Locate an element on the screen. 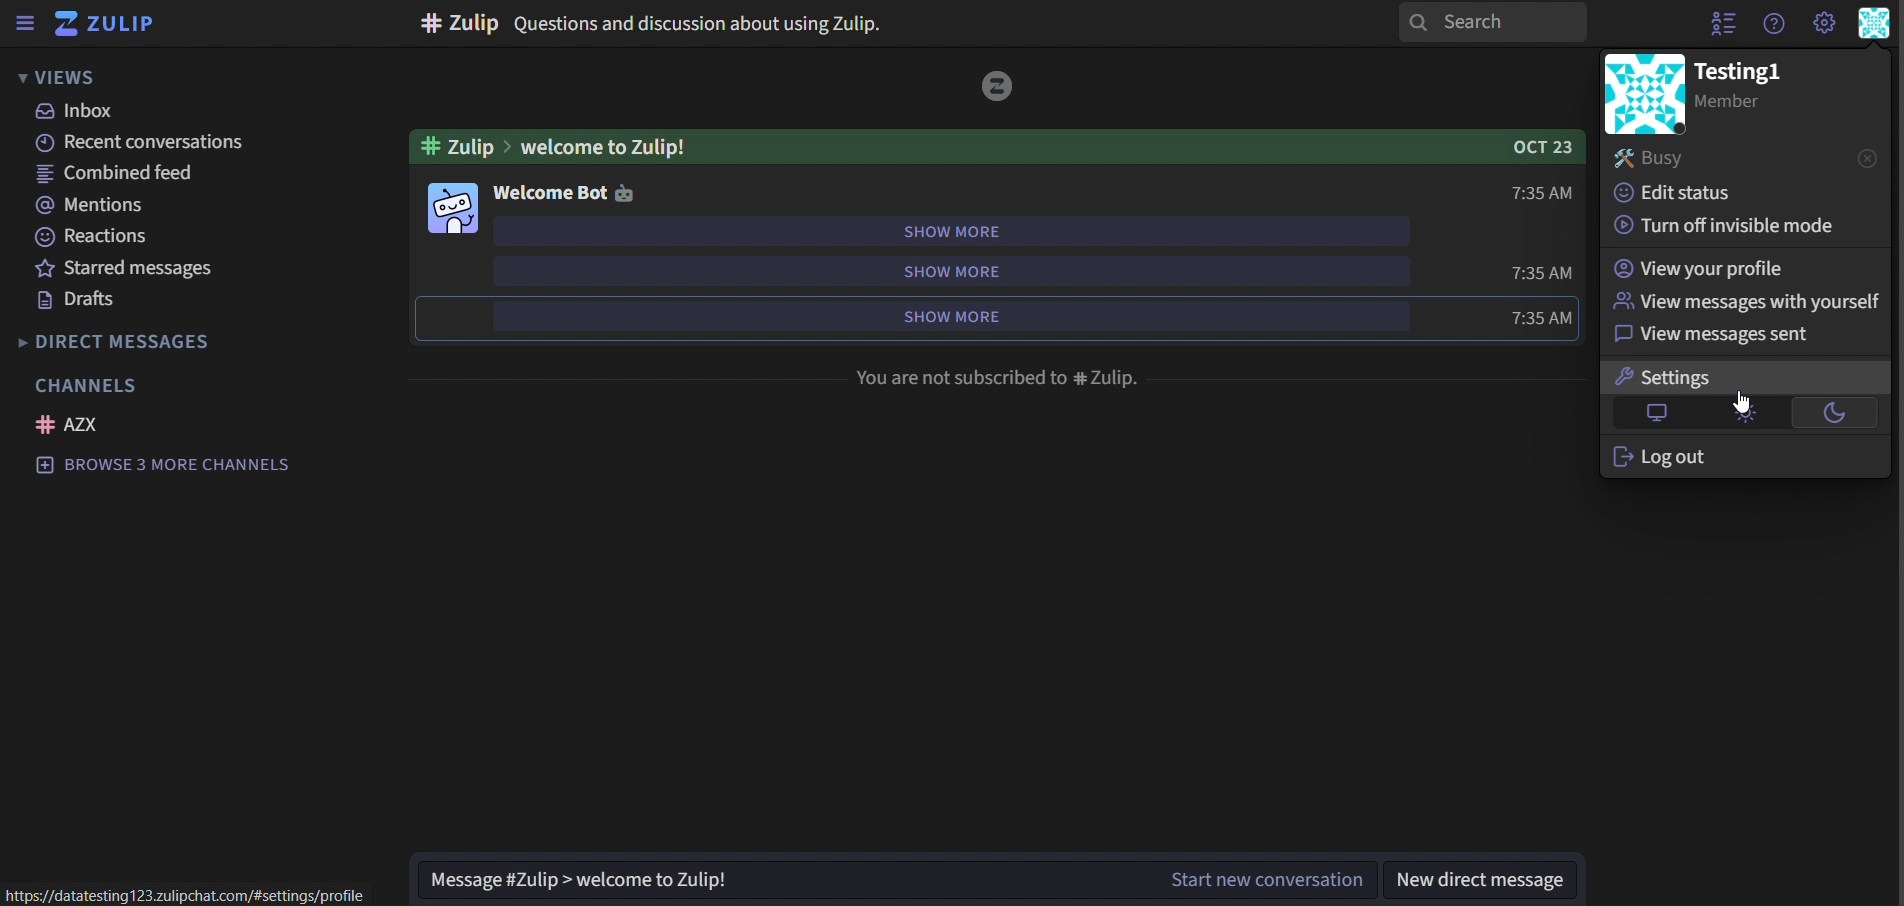 The height and width of the screenshot is (906, 1904). Main Menu is located at coordinates (1872, 24).